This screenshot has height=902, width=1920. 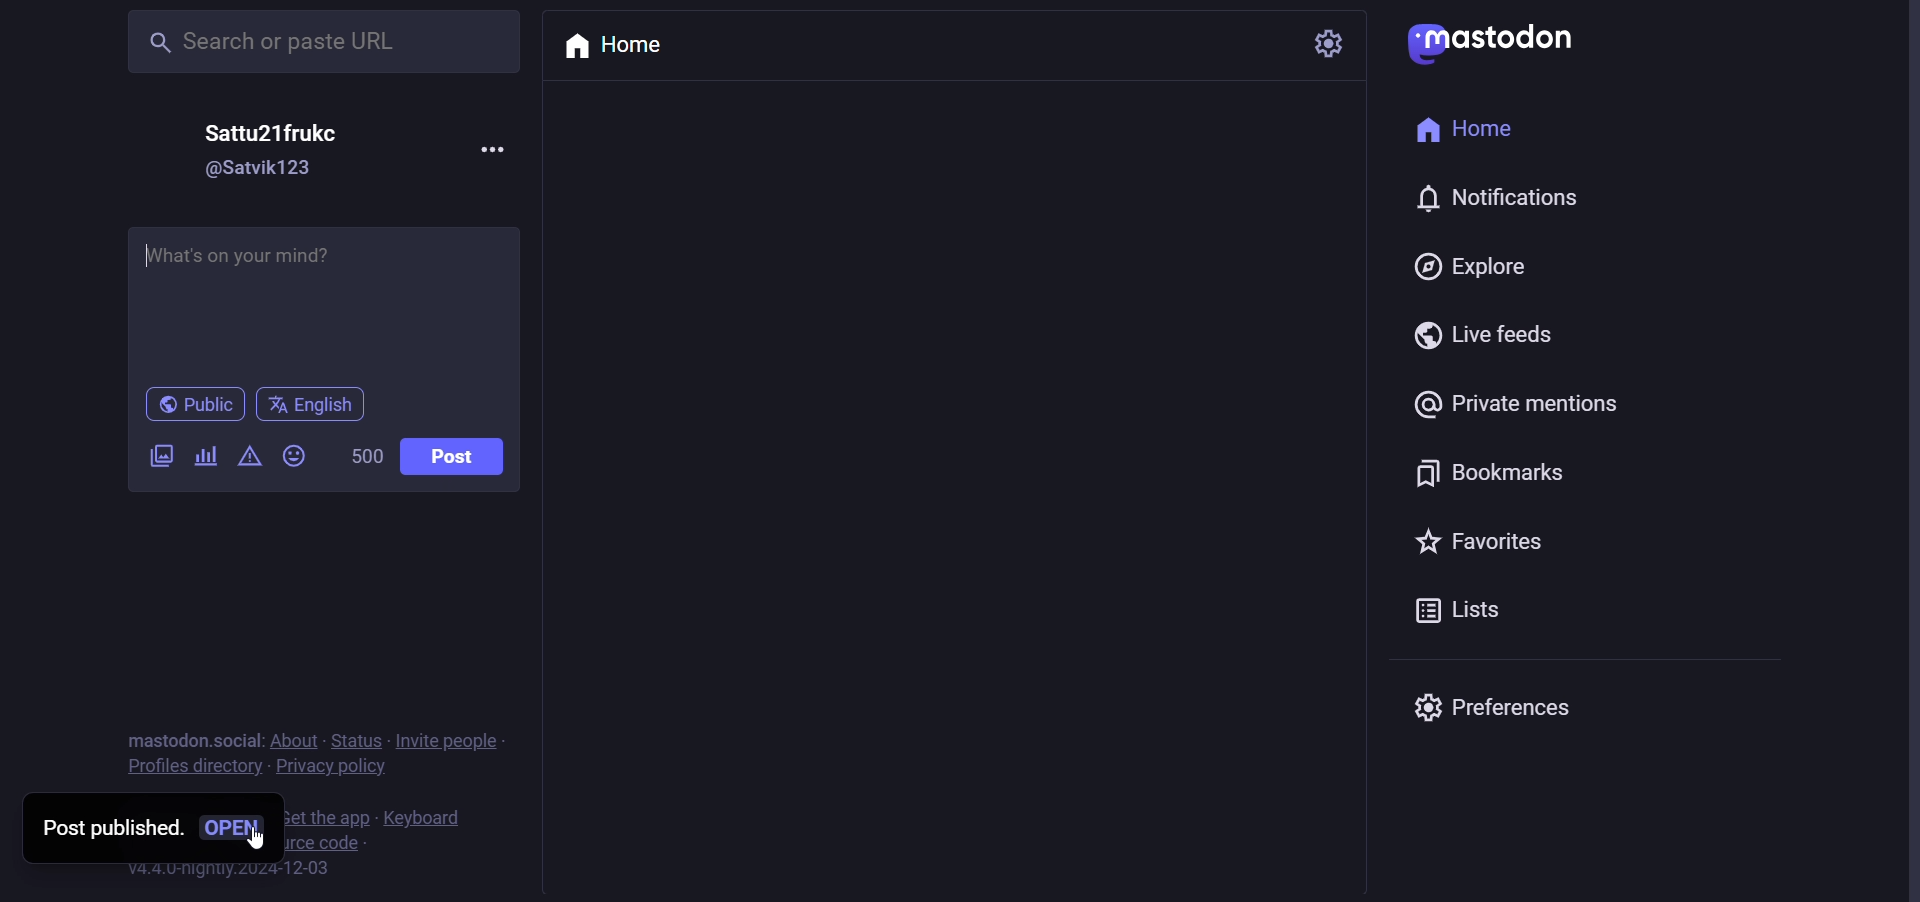 I want to click on explore, so click(x=1474, y=269).